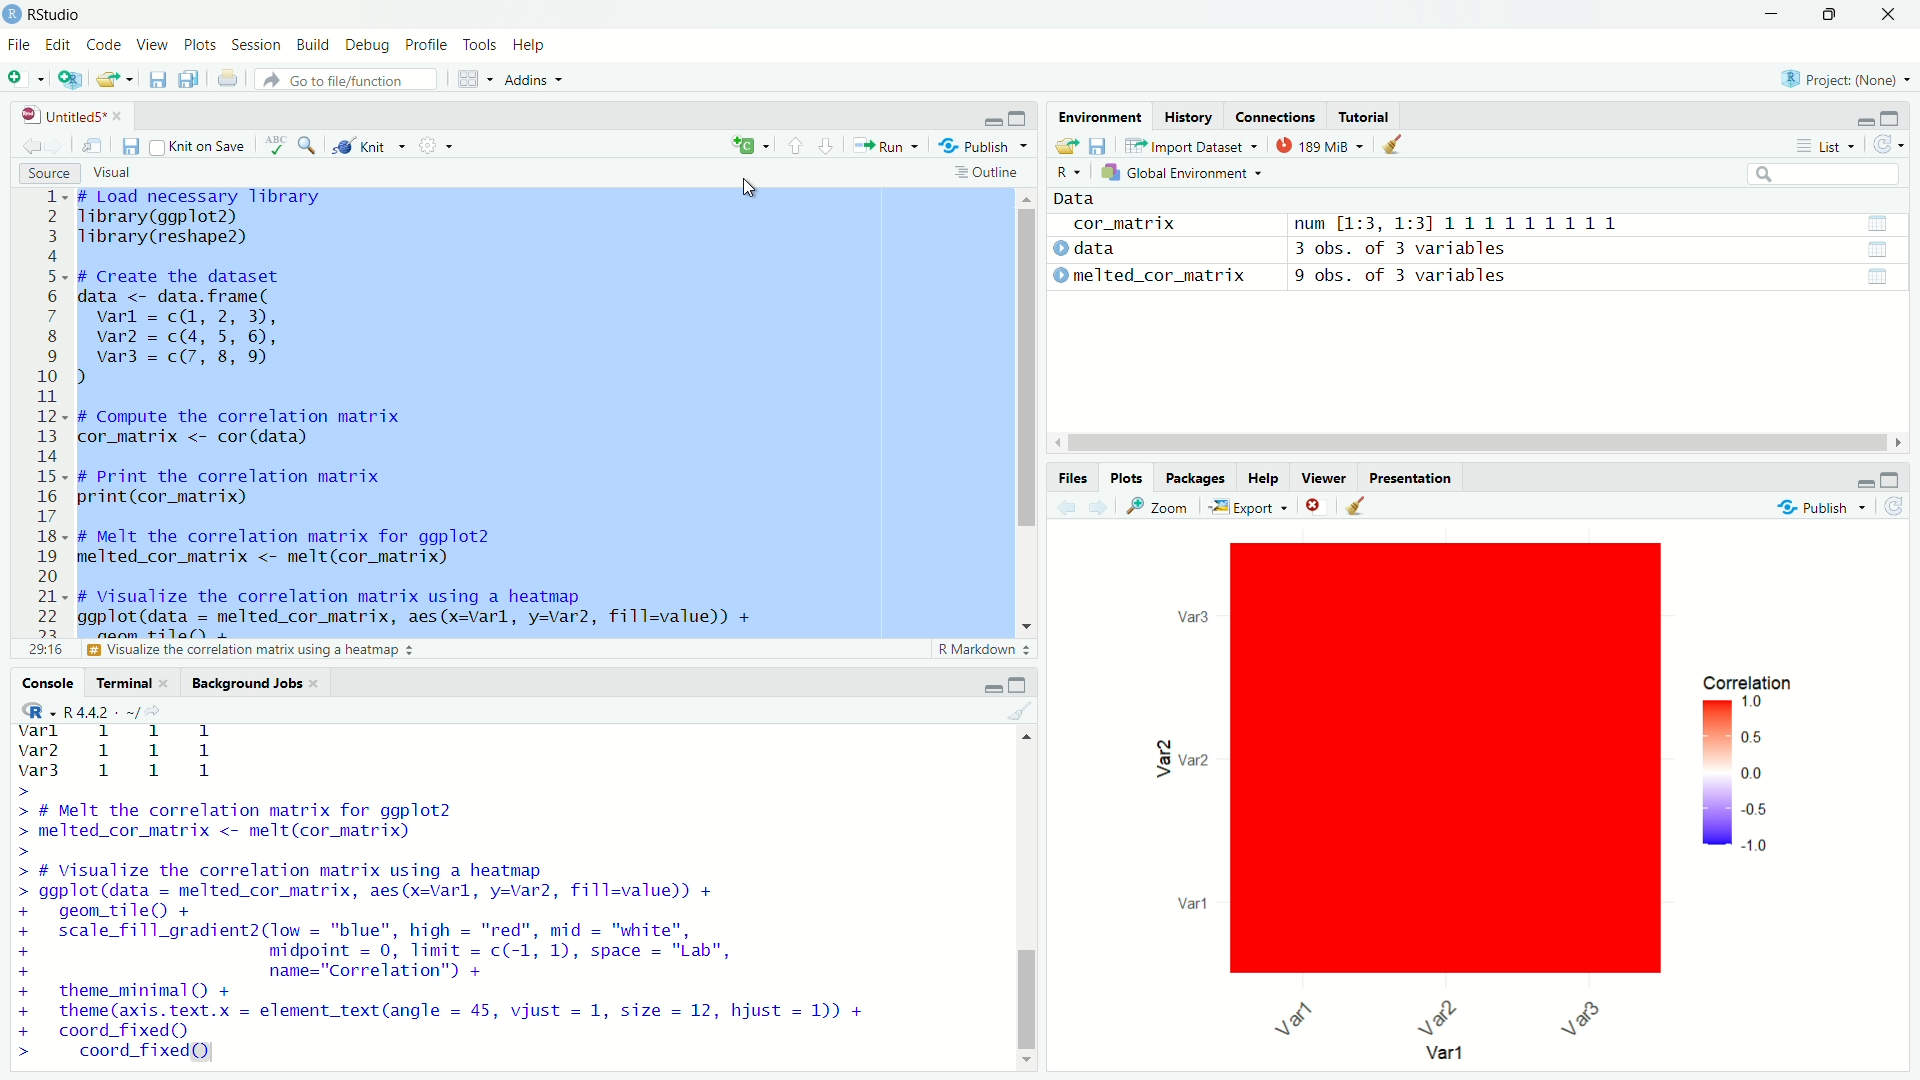 This screenshot has width=1920, height=1080. I want to click on data 2 : data, so click(1158, 250).